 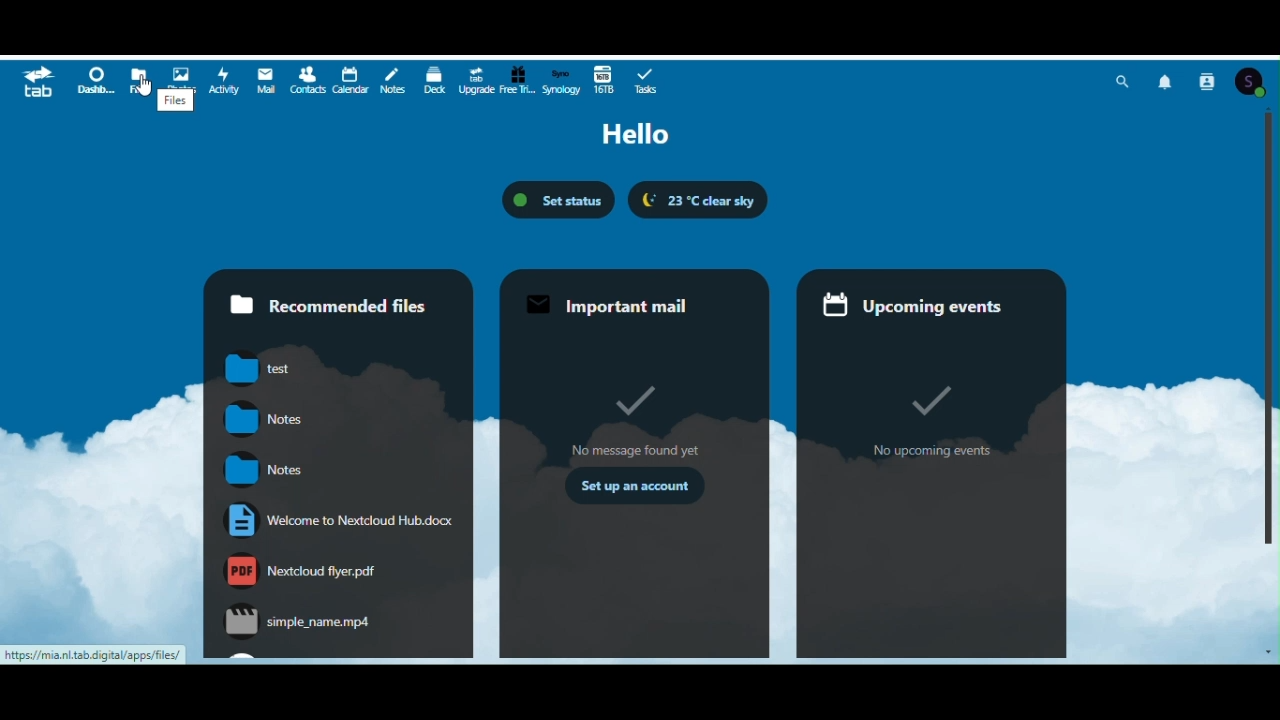 What do you see at coordinates (698, 200) in the screenshot?
I see `23' C clear sky` at bounding box center [698, 200].